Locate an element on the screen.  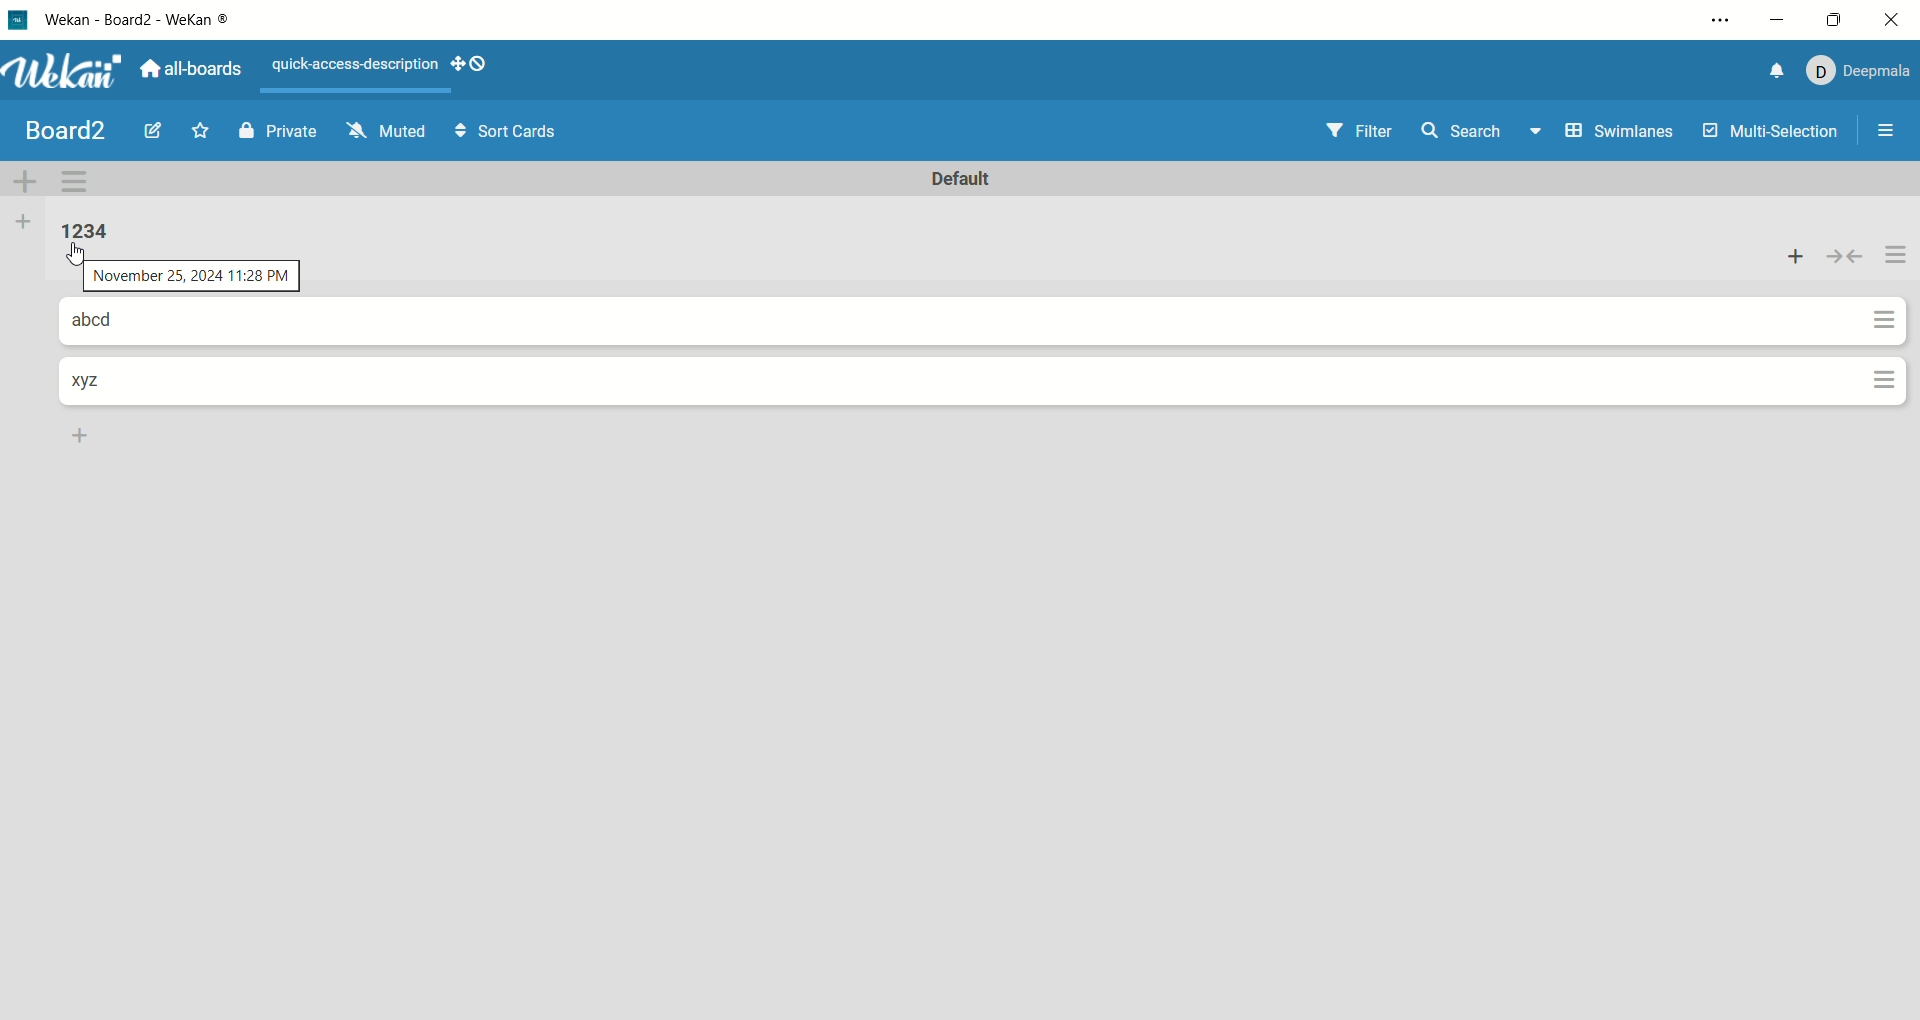
actions is located at coordinates (1885, 350).